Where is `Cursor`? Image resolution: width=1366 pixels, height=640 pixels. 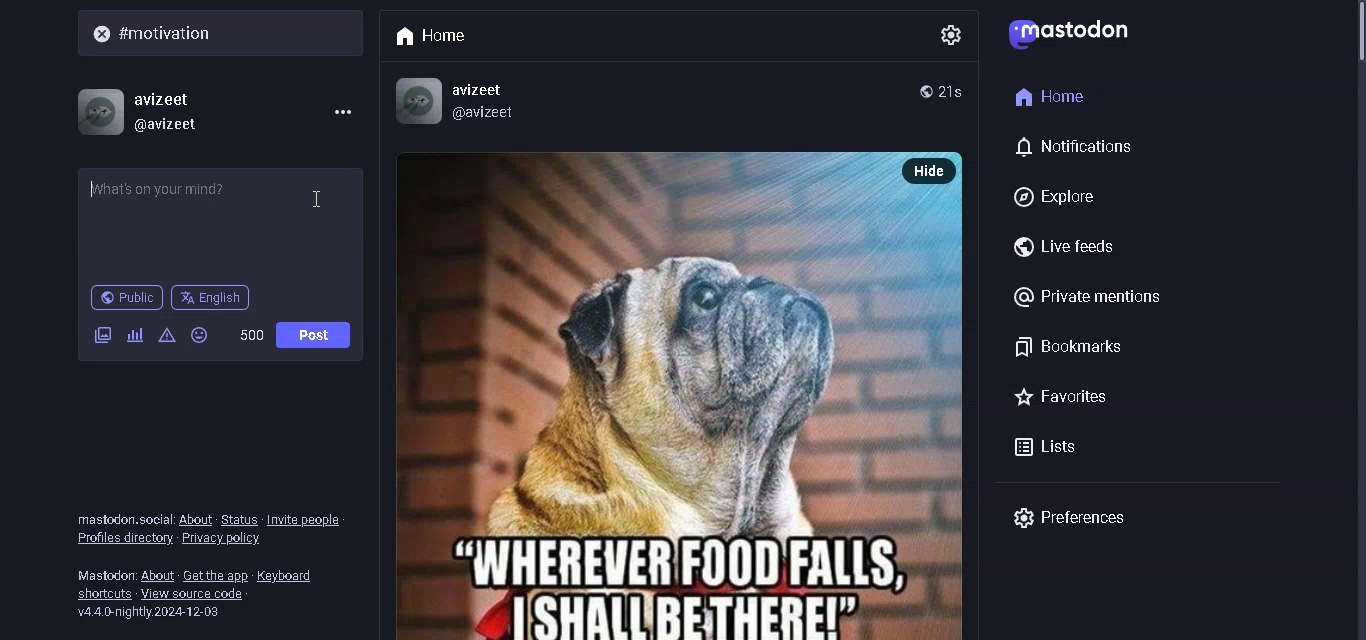
Cursor is located at coordinates (324, 200).